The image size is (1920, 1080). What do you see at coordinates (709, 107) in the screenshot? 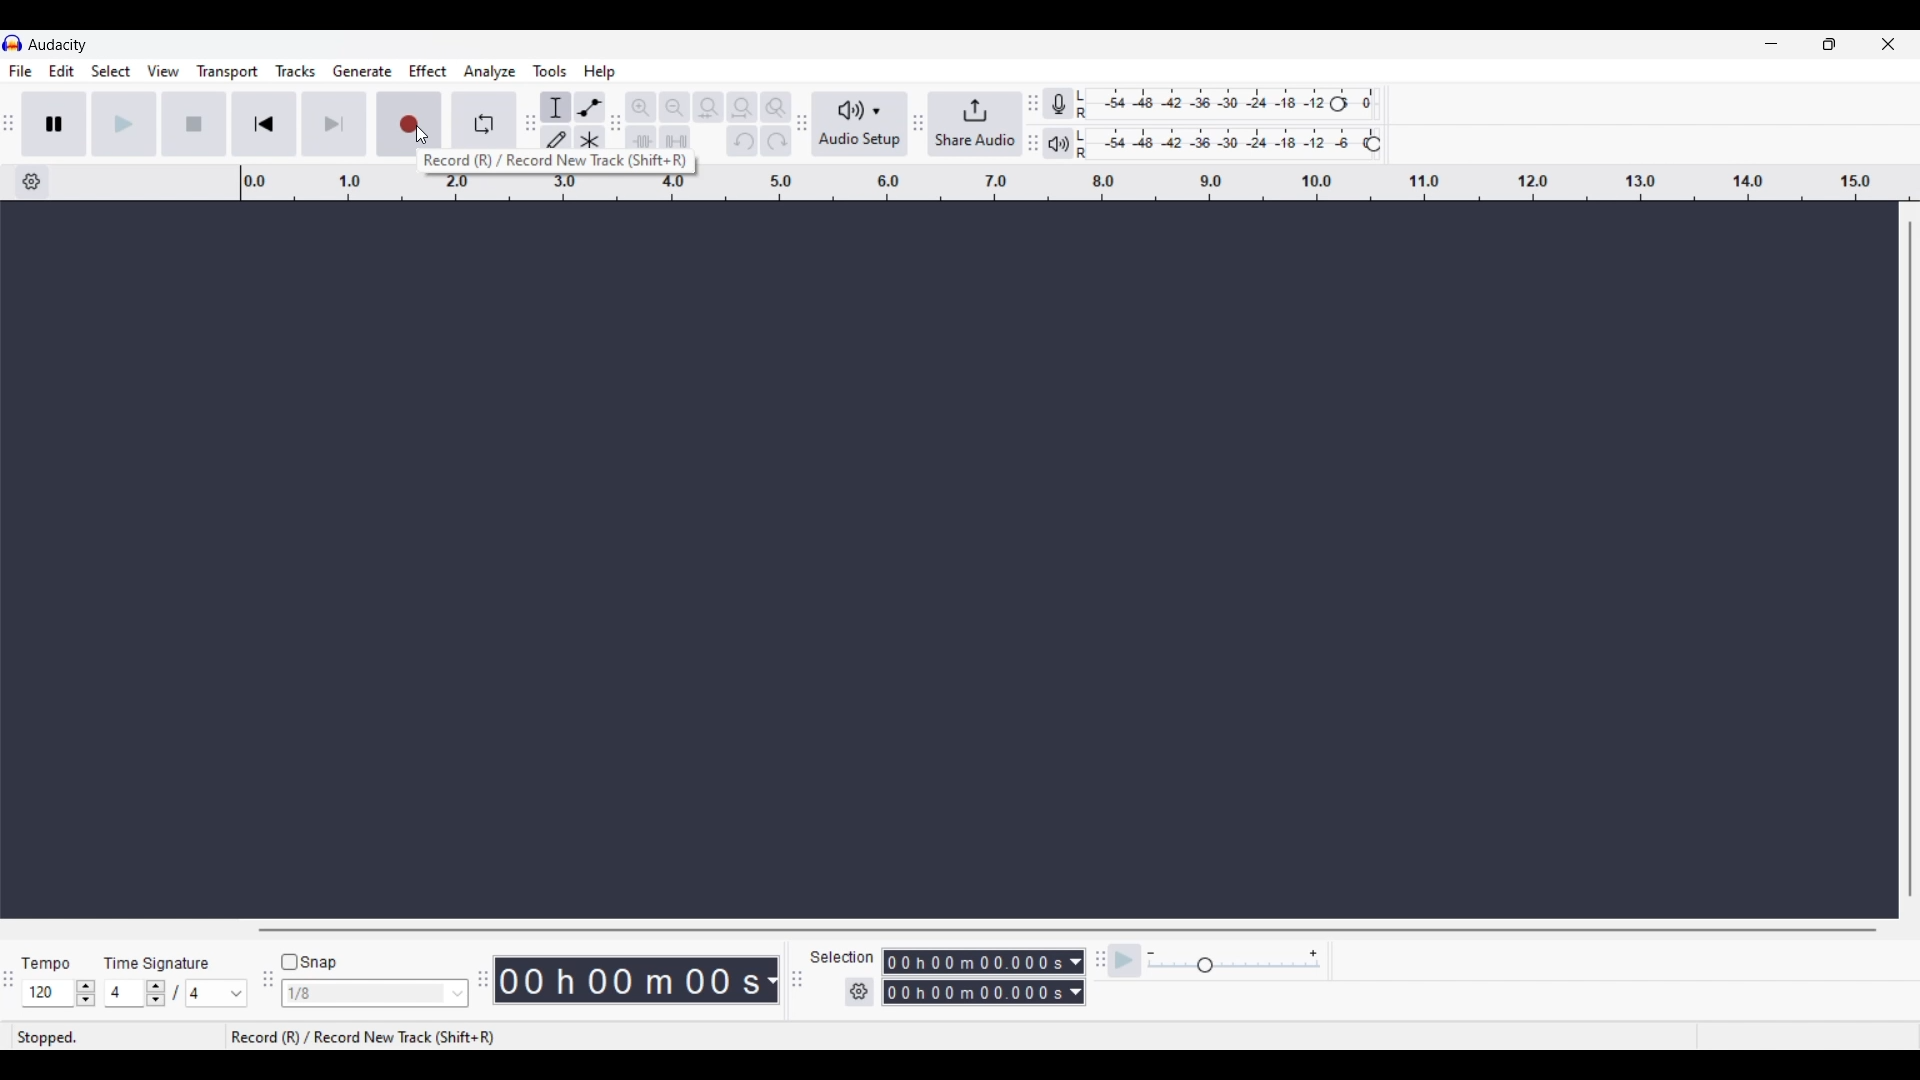
I see `Fit selection to width` at bounding box center [709, 107].